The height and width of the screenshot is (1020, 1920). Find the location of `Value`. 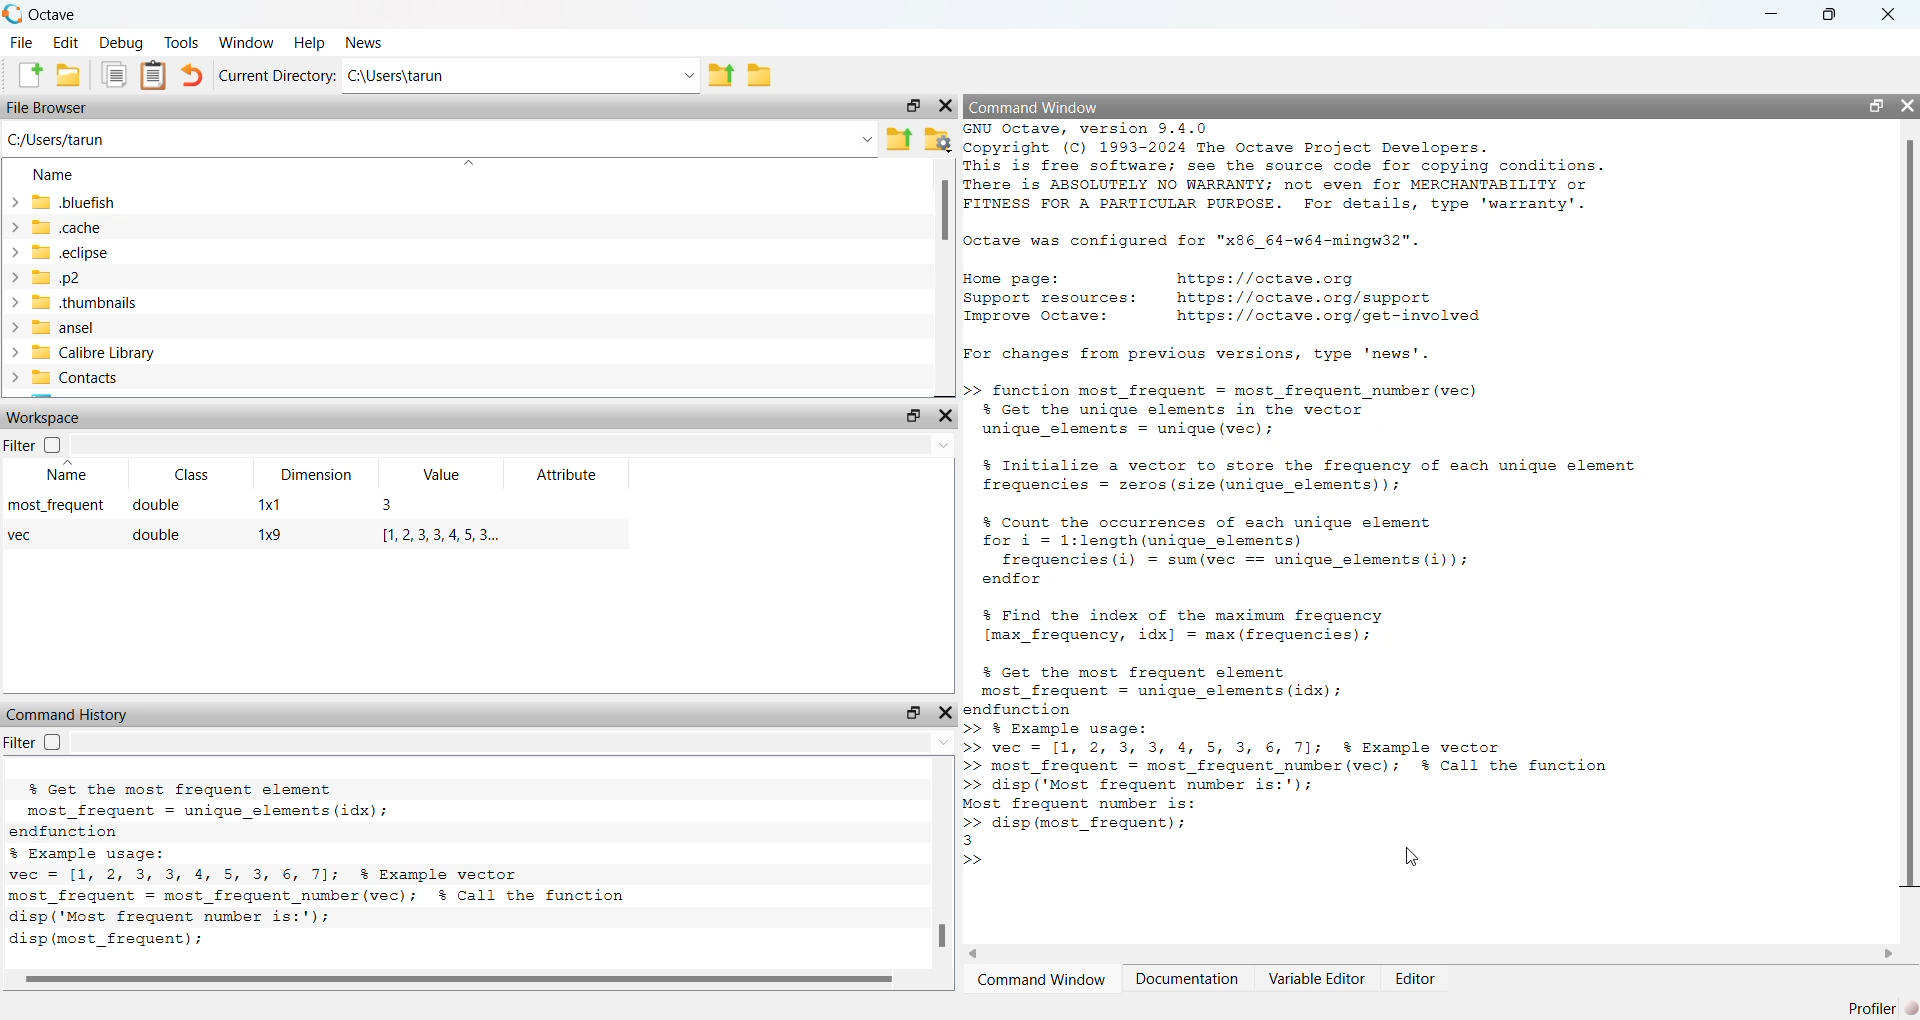

Value is located at coordinates (441, 474).